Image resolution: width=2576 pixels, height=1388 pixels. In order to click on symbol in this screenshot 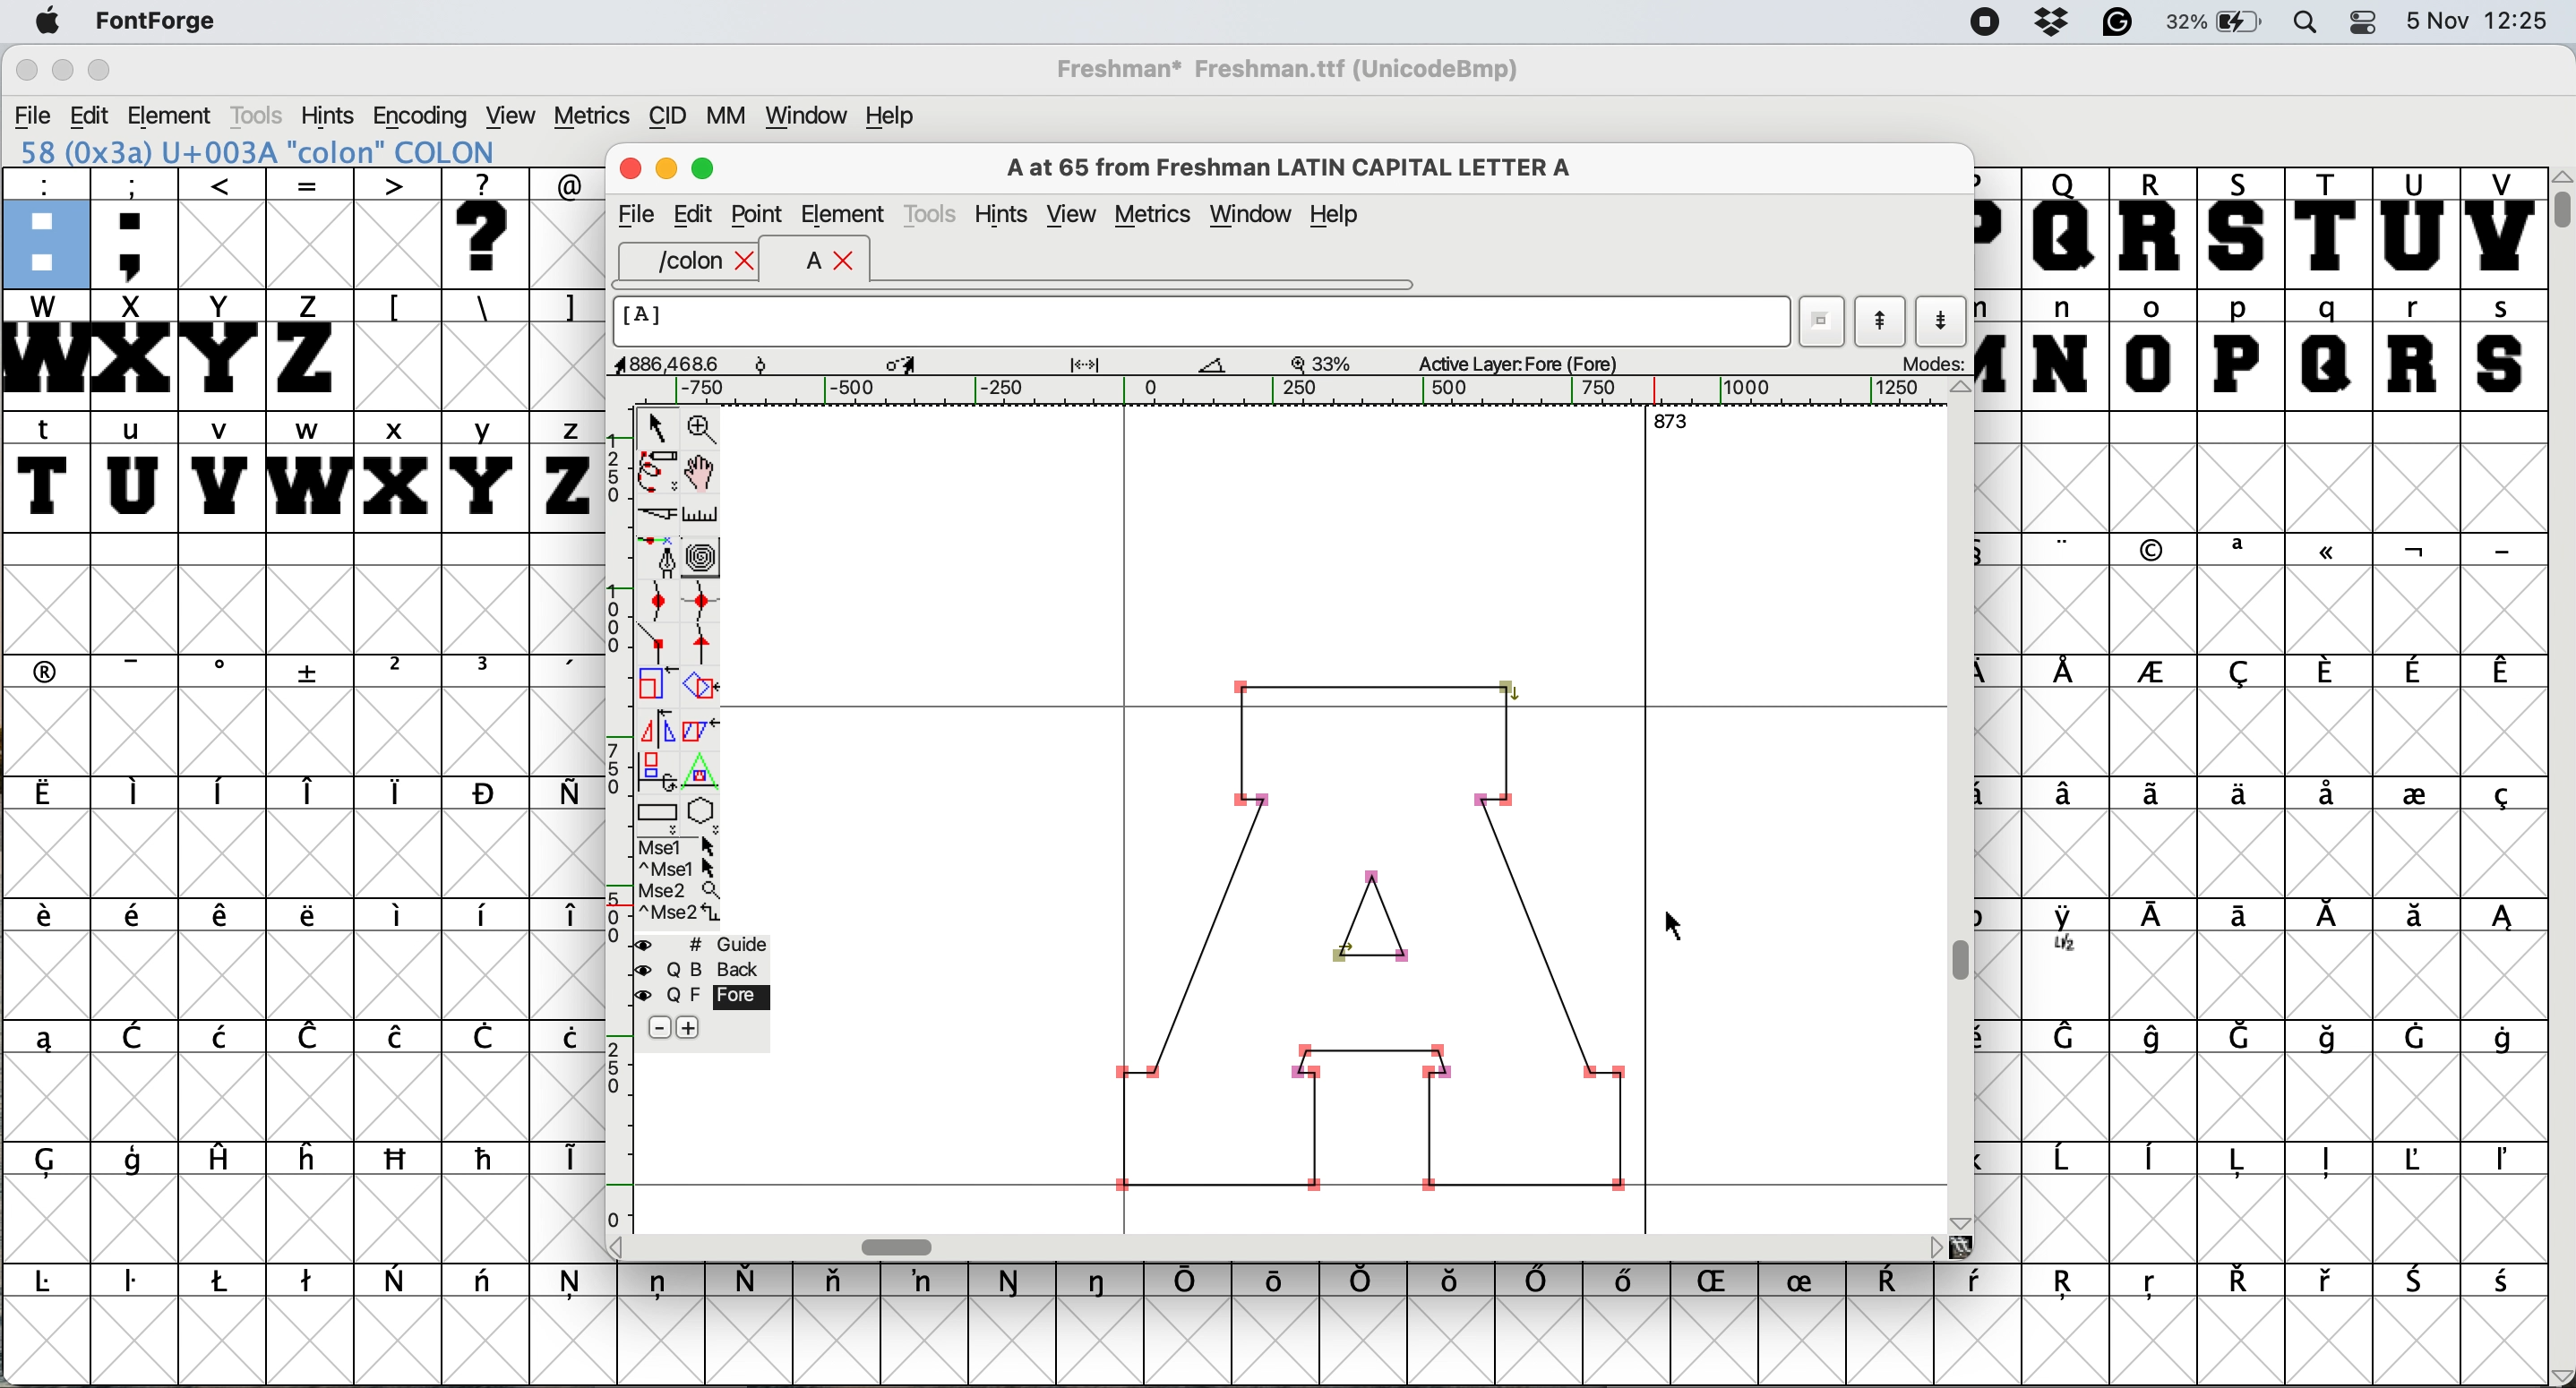, I will do `click(2155, 550)`.